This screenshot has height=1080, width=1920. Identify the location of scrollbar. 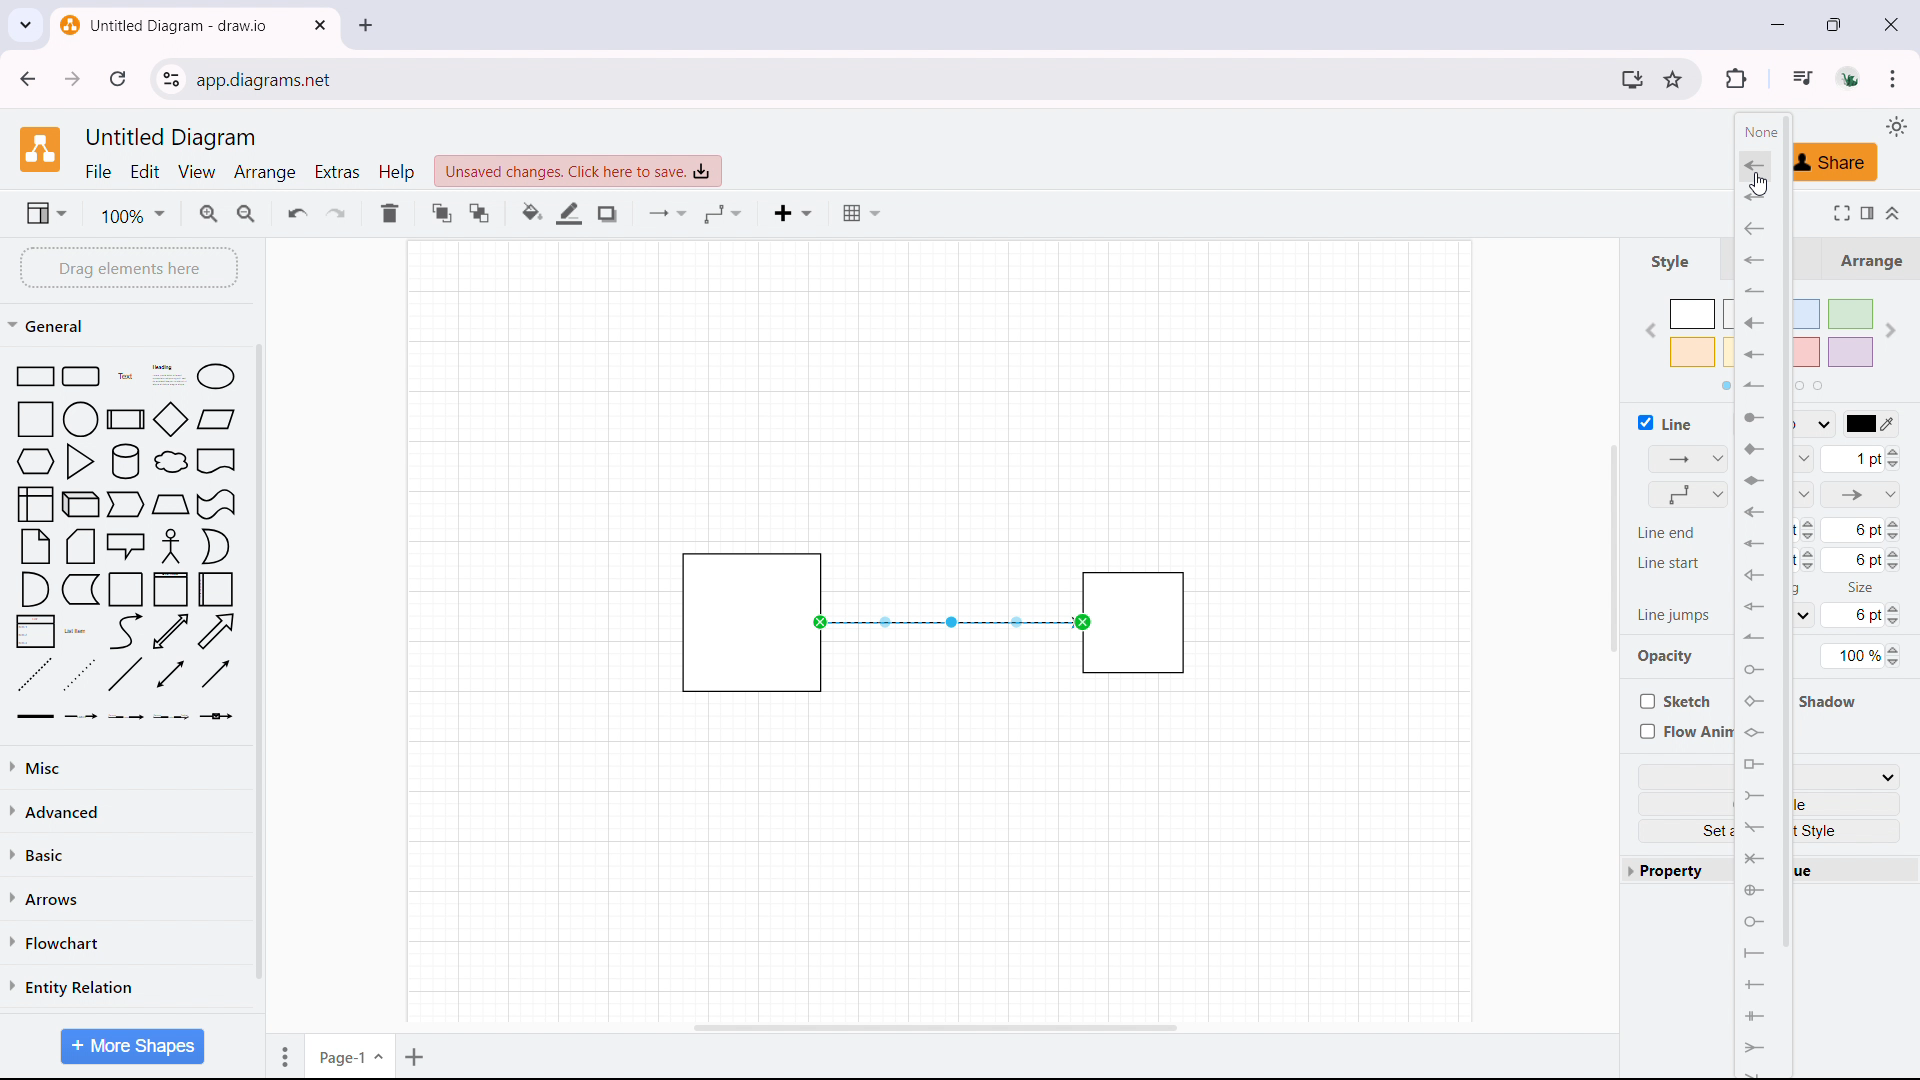
(258, 664).